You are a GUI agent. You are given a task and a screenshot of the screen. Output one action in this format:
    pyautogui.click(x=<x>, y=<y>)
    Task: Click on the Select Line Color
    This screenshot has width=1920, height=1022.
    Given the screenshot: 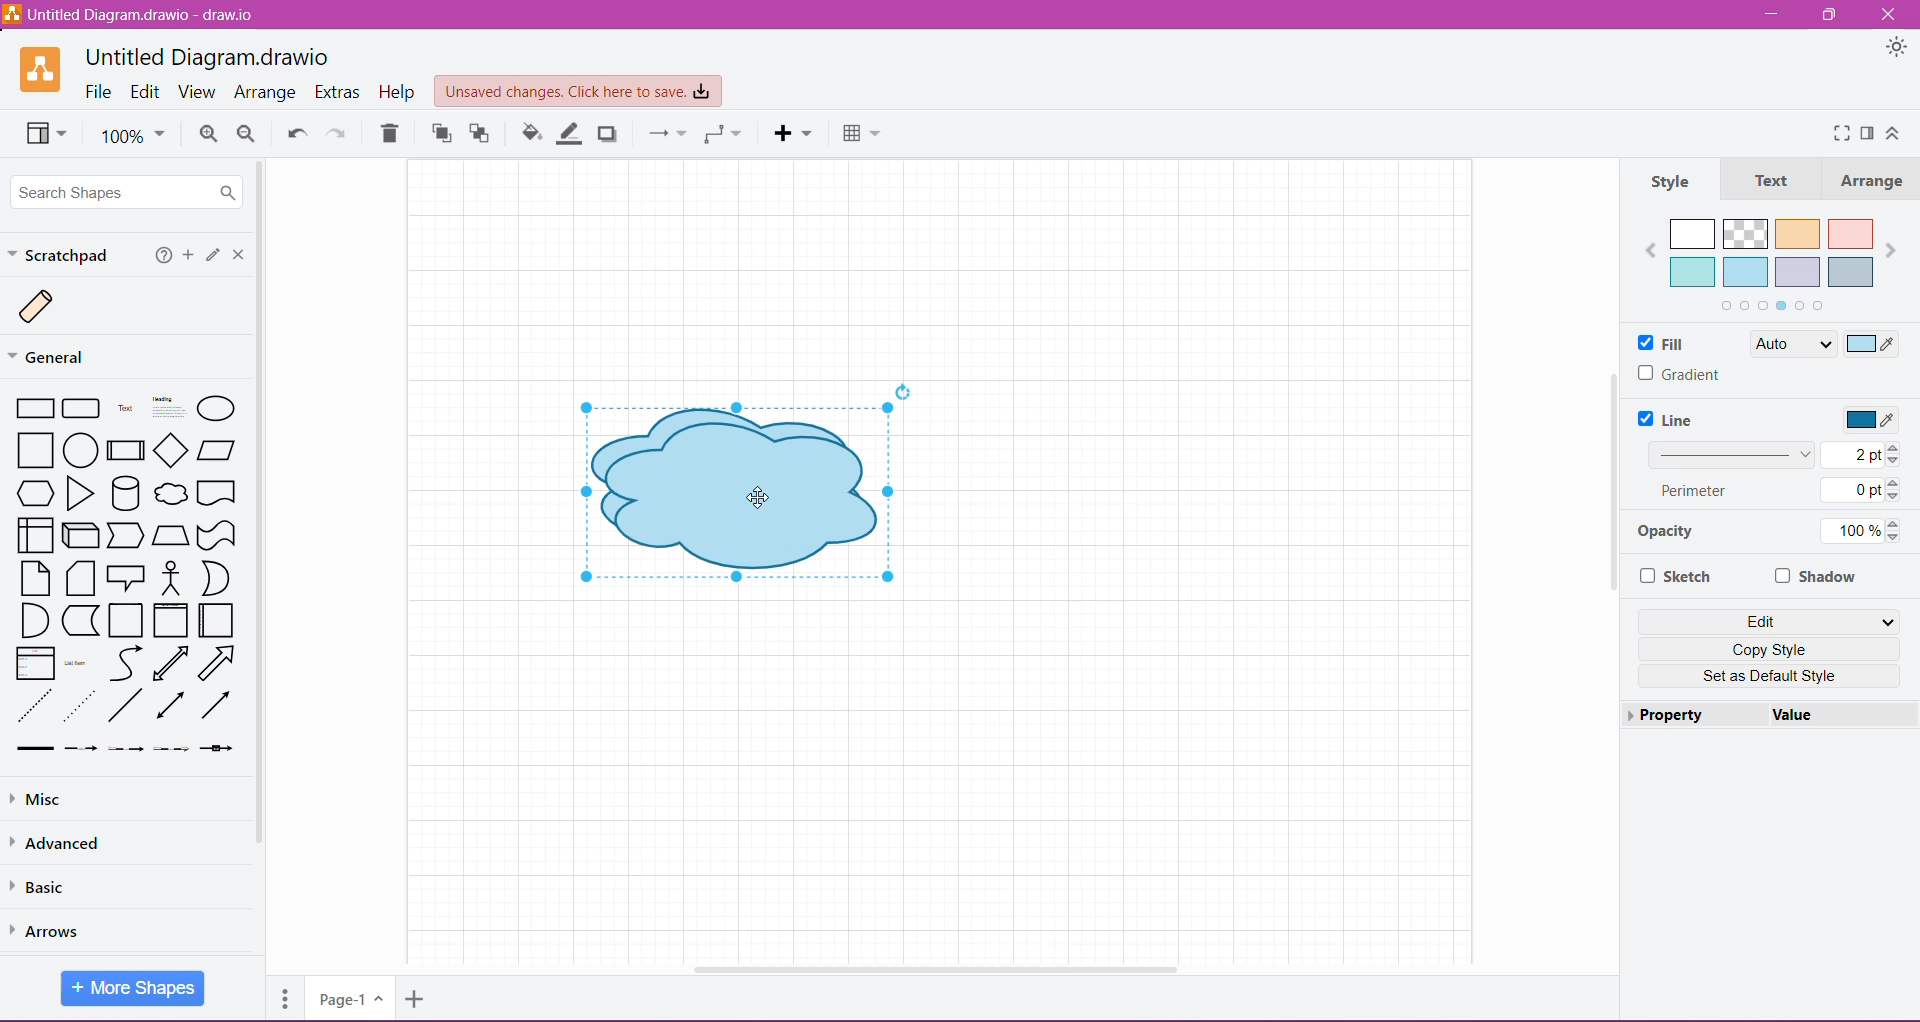 What is the action you would take?
    pyautogui.click(x=1873, y=421)
    